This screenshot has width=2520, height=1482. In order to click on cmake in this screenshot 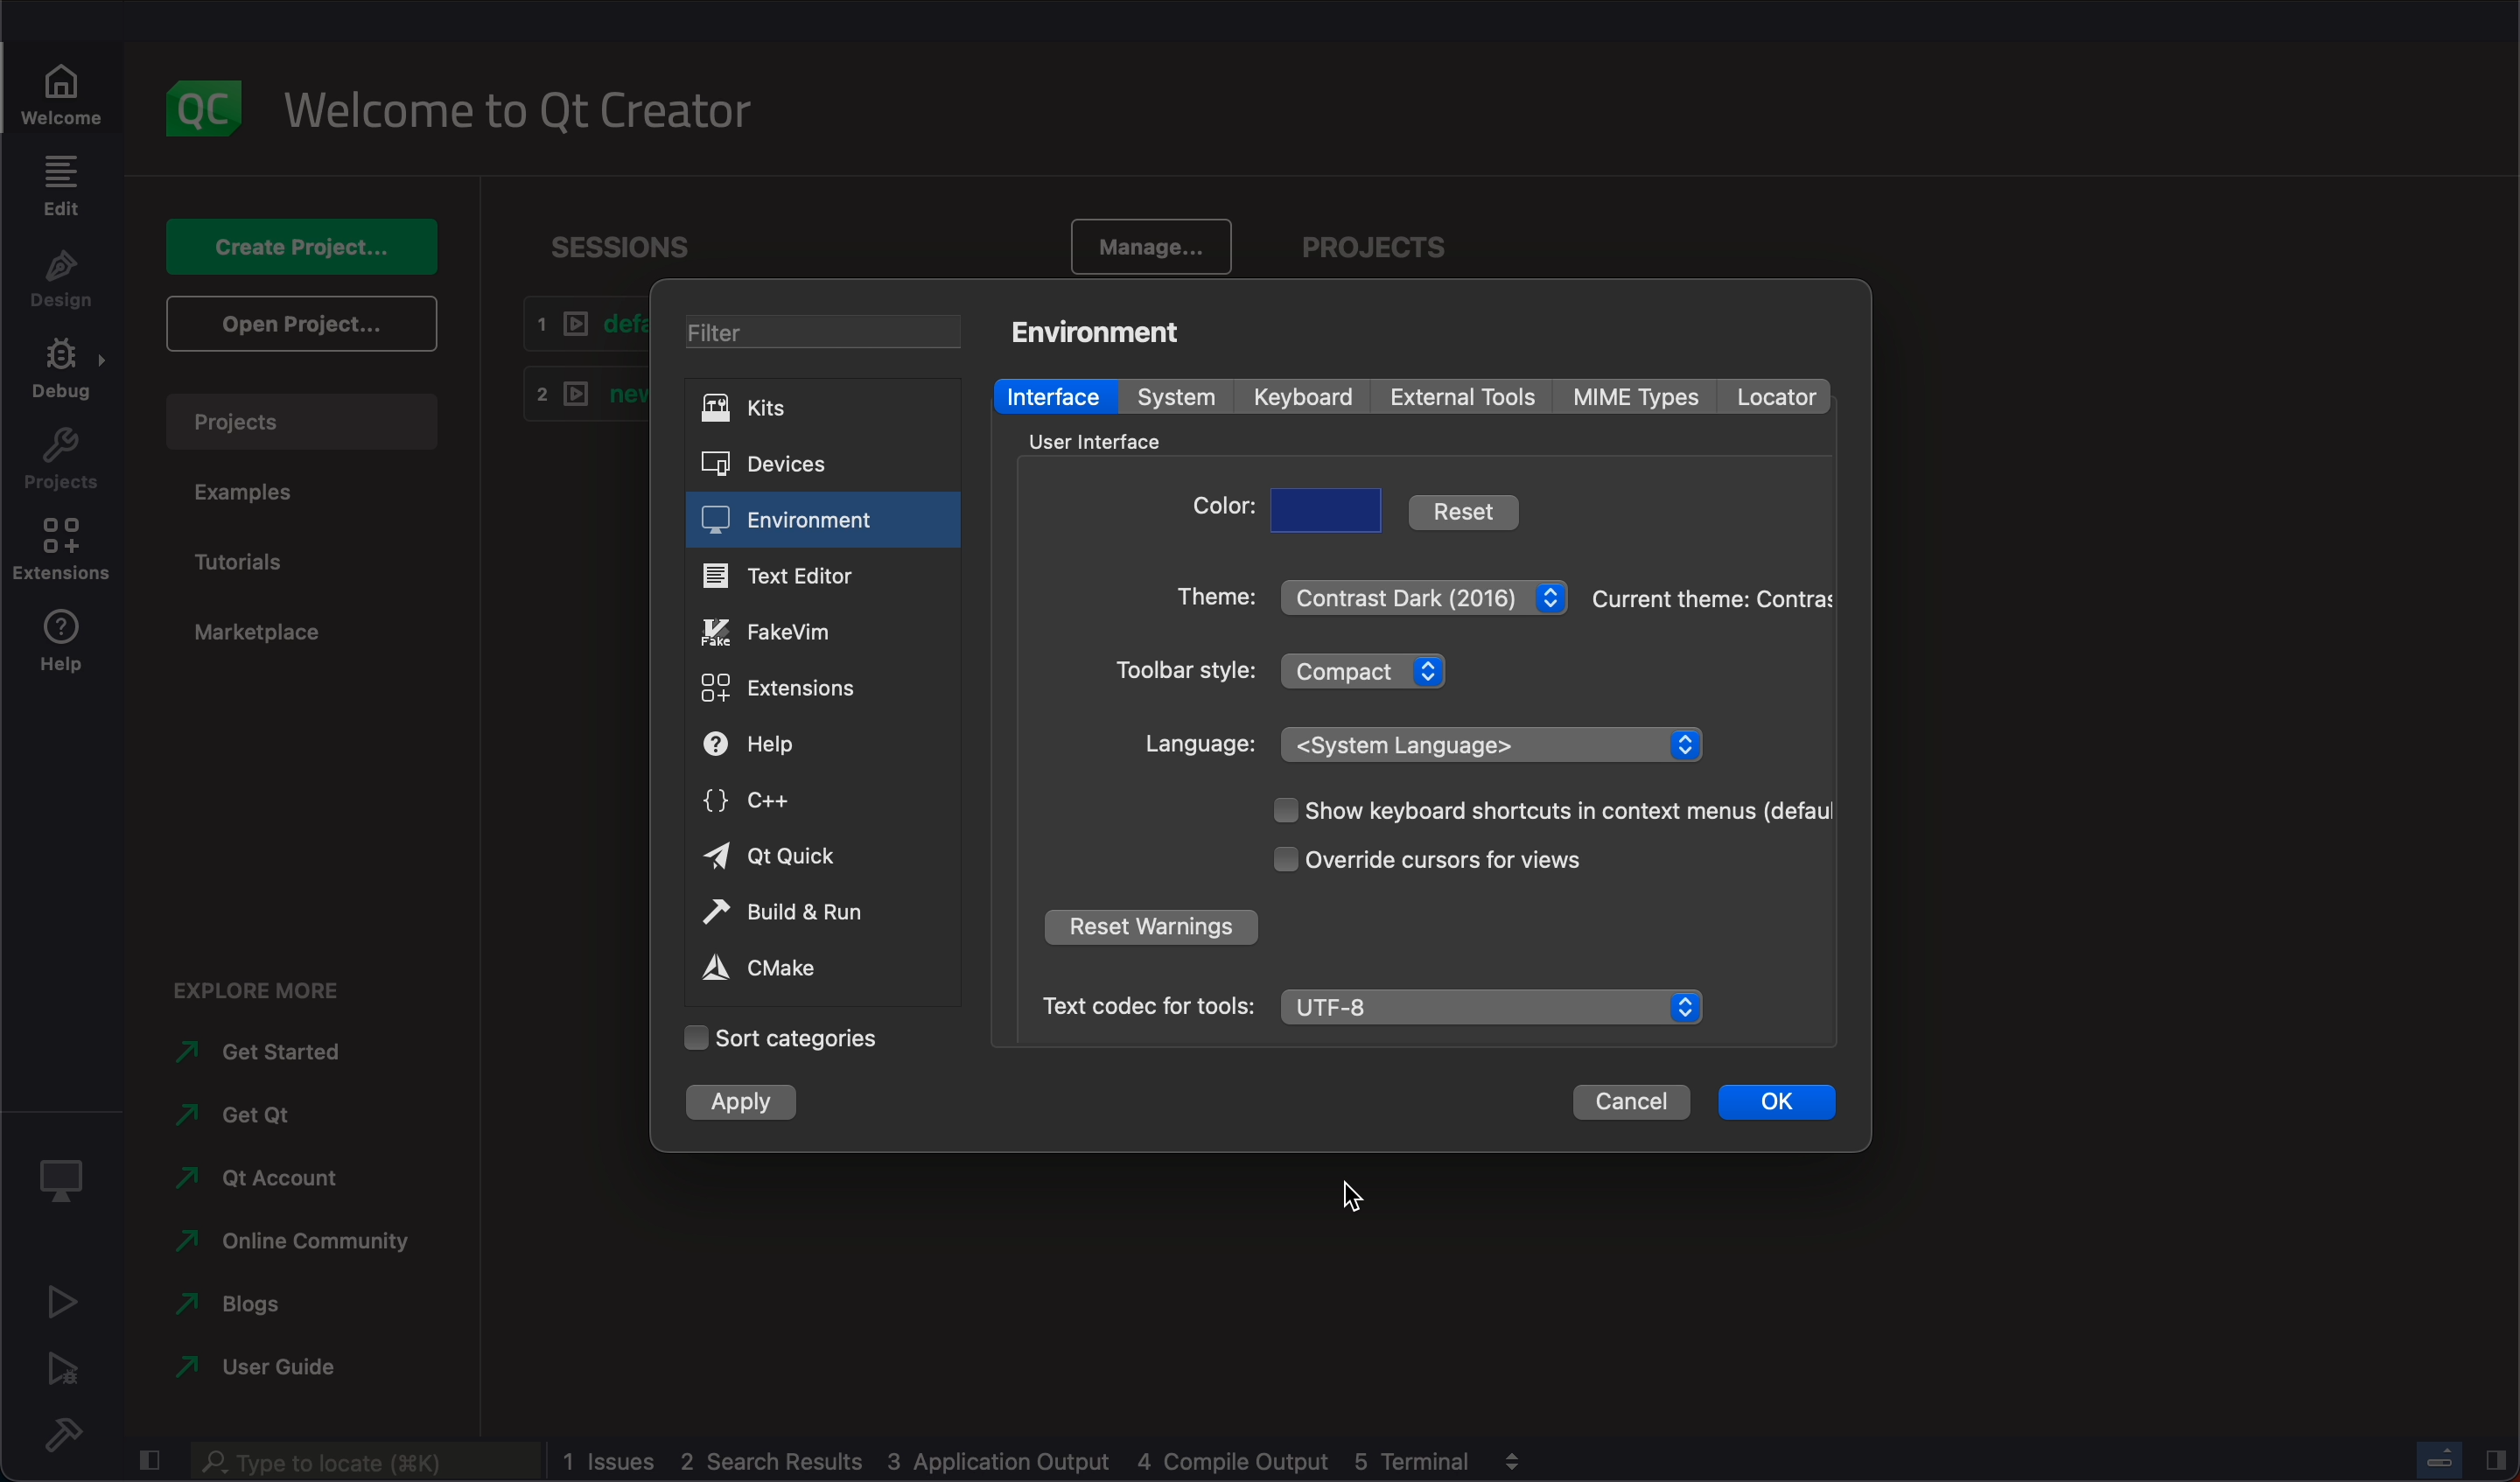, I will do `click(807, 969)`.